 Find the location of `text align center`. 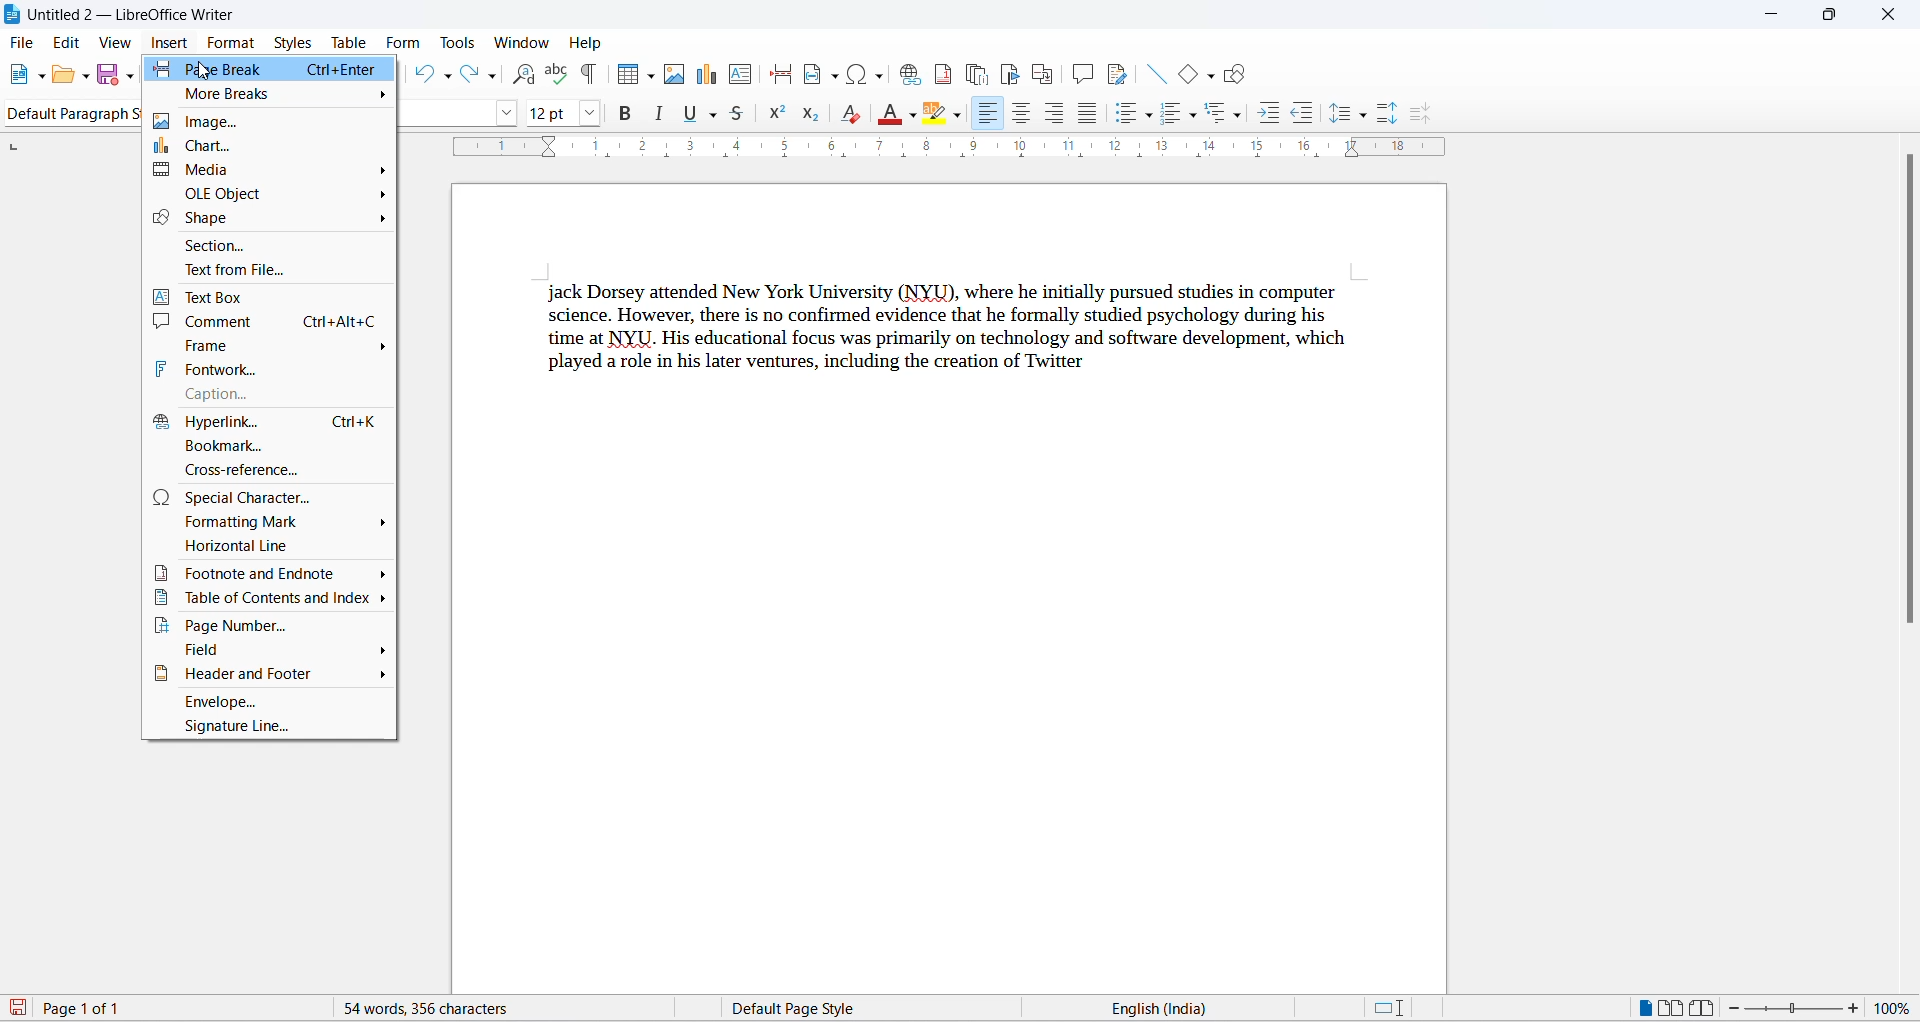

text align center is located at coordinates (1018, 112).